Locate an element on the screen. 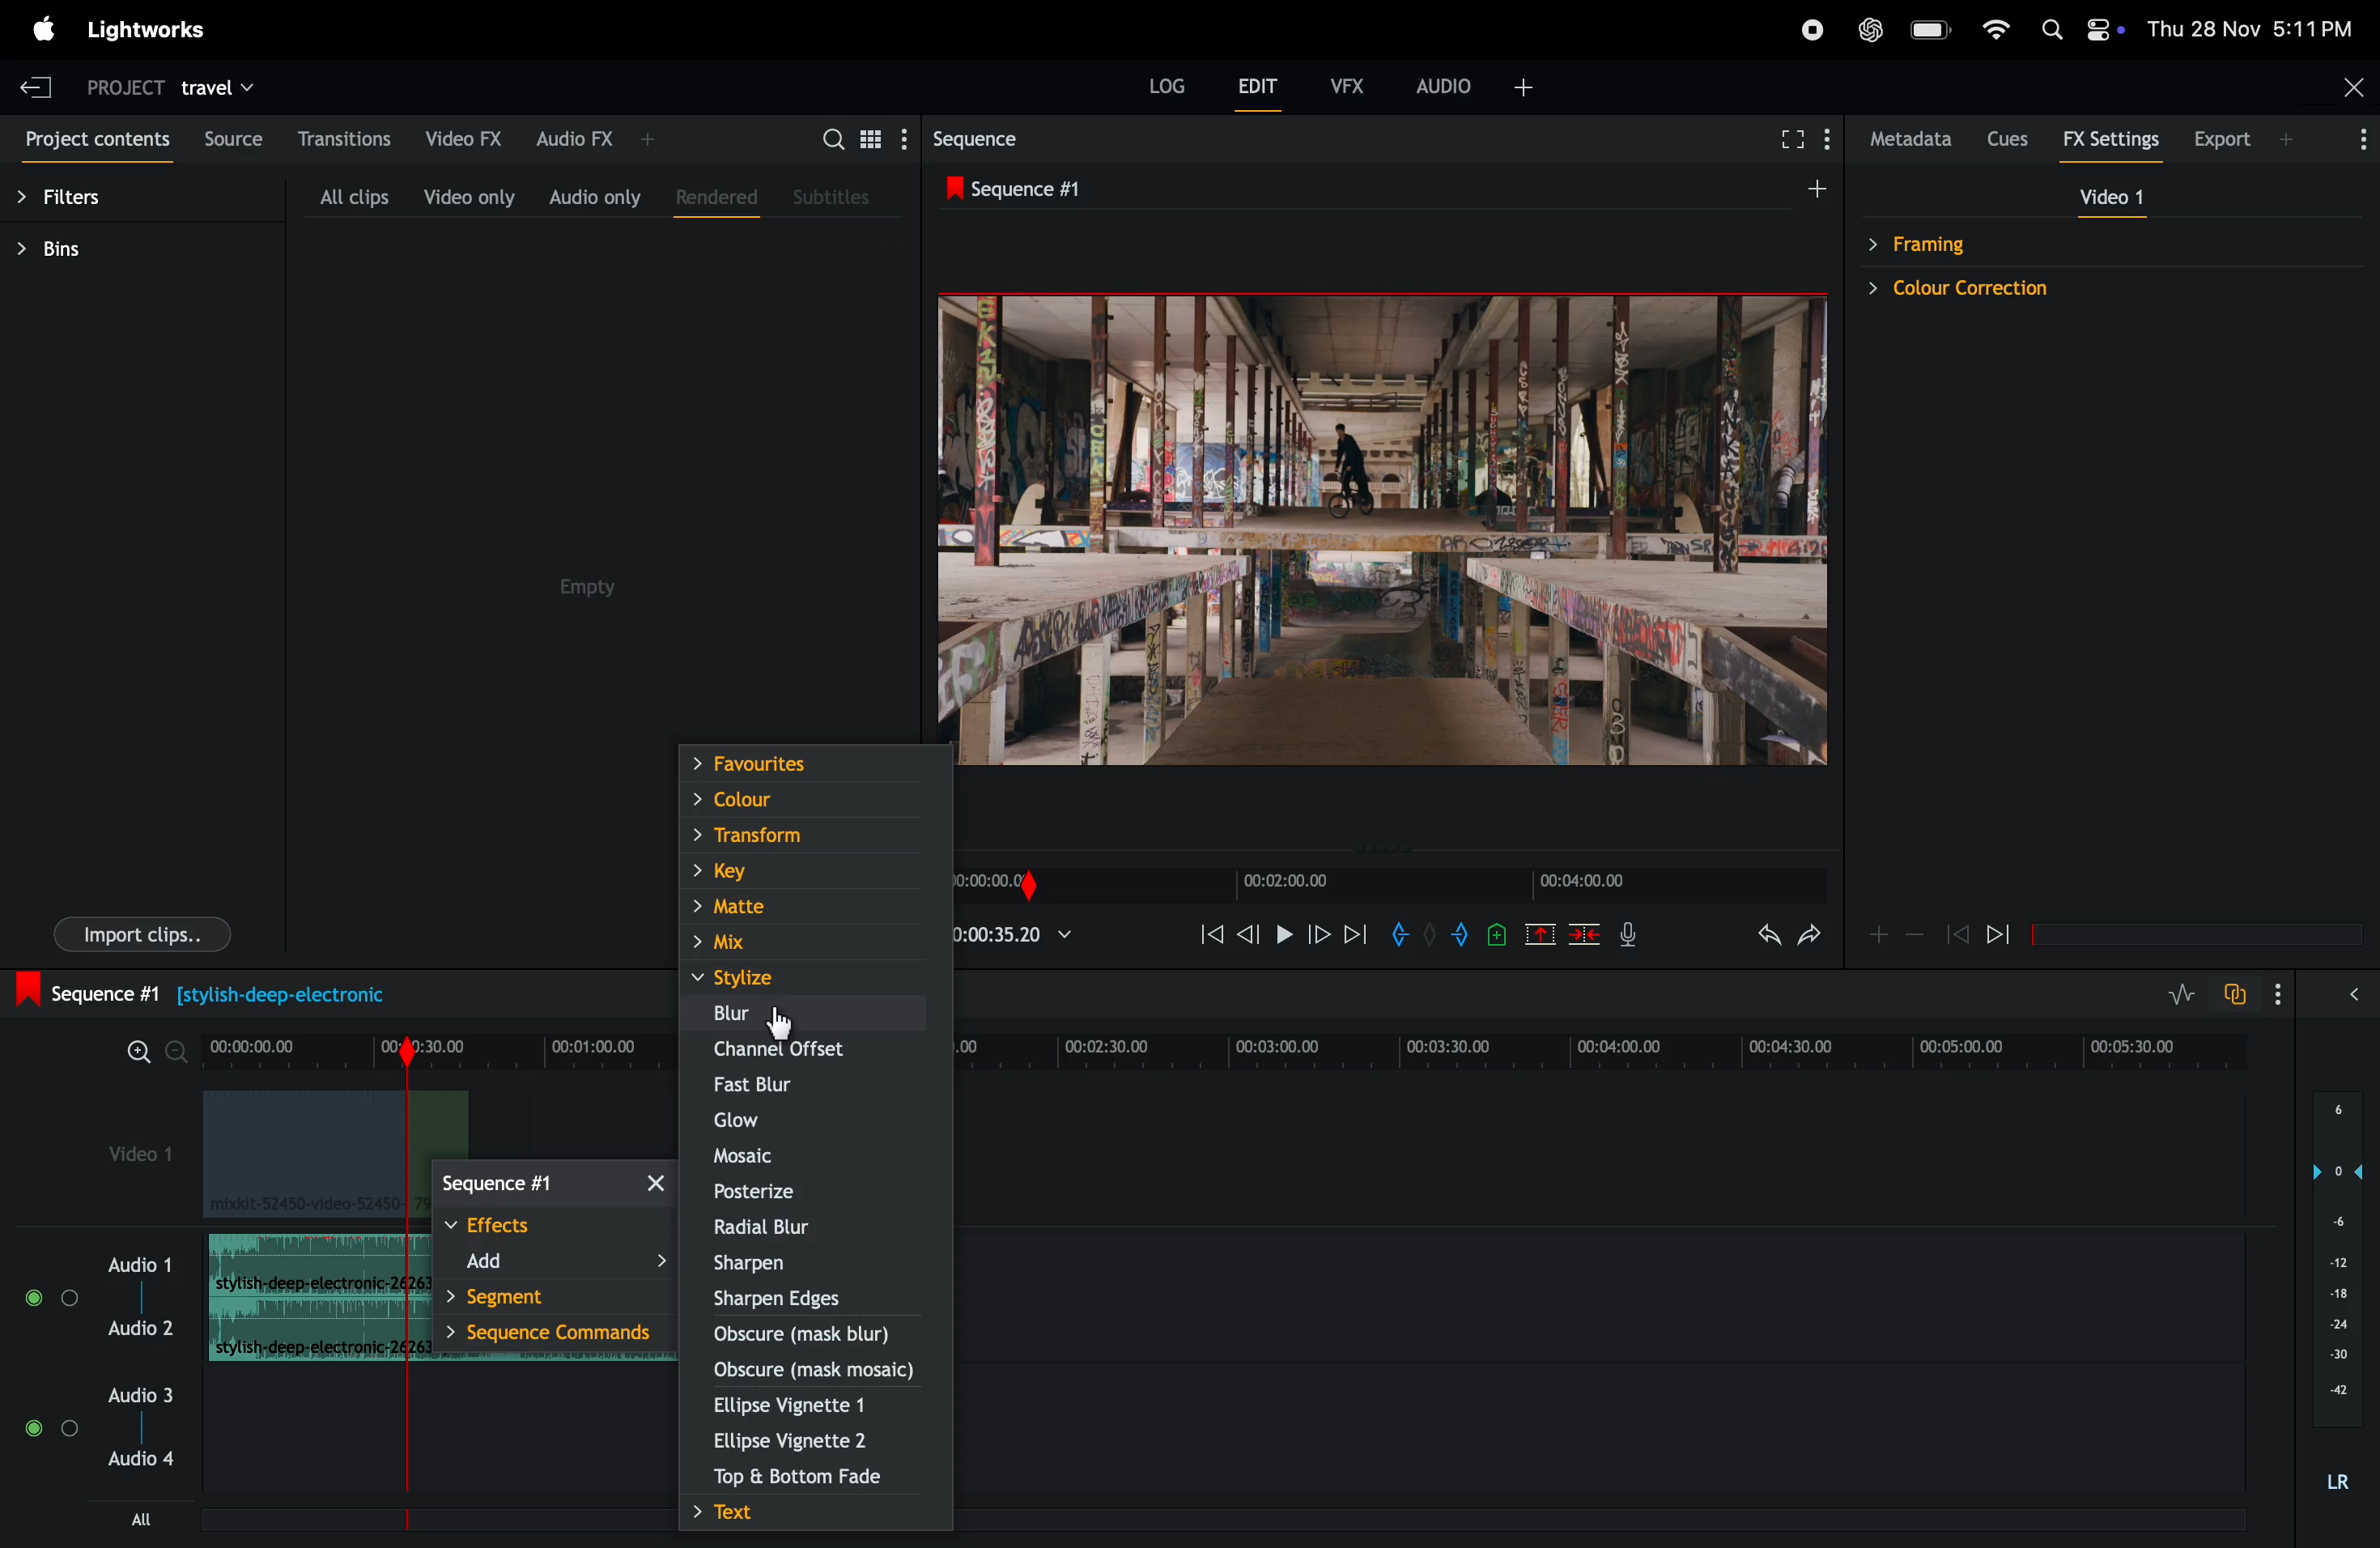 The height and width of the screenshot is (1548, 2380). wifi is located at coordinates (1997, 27).